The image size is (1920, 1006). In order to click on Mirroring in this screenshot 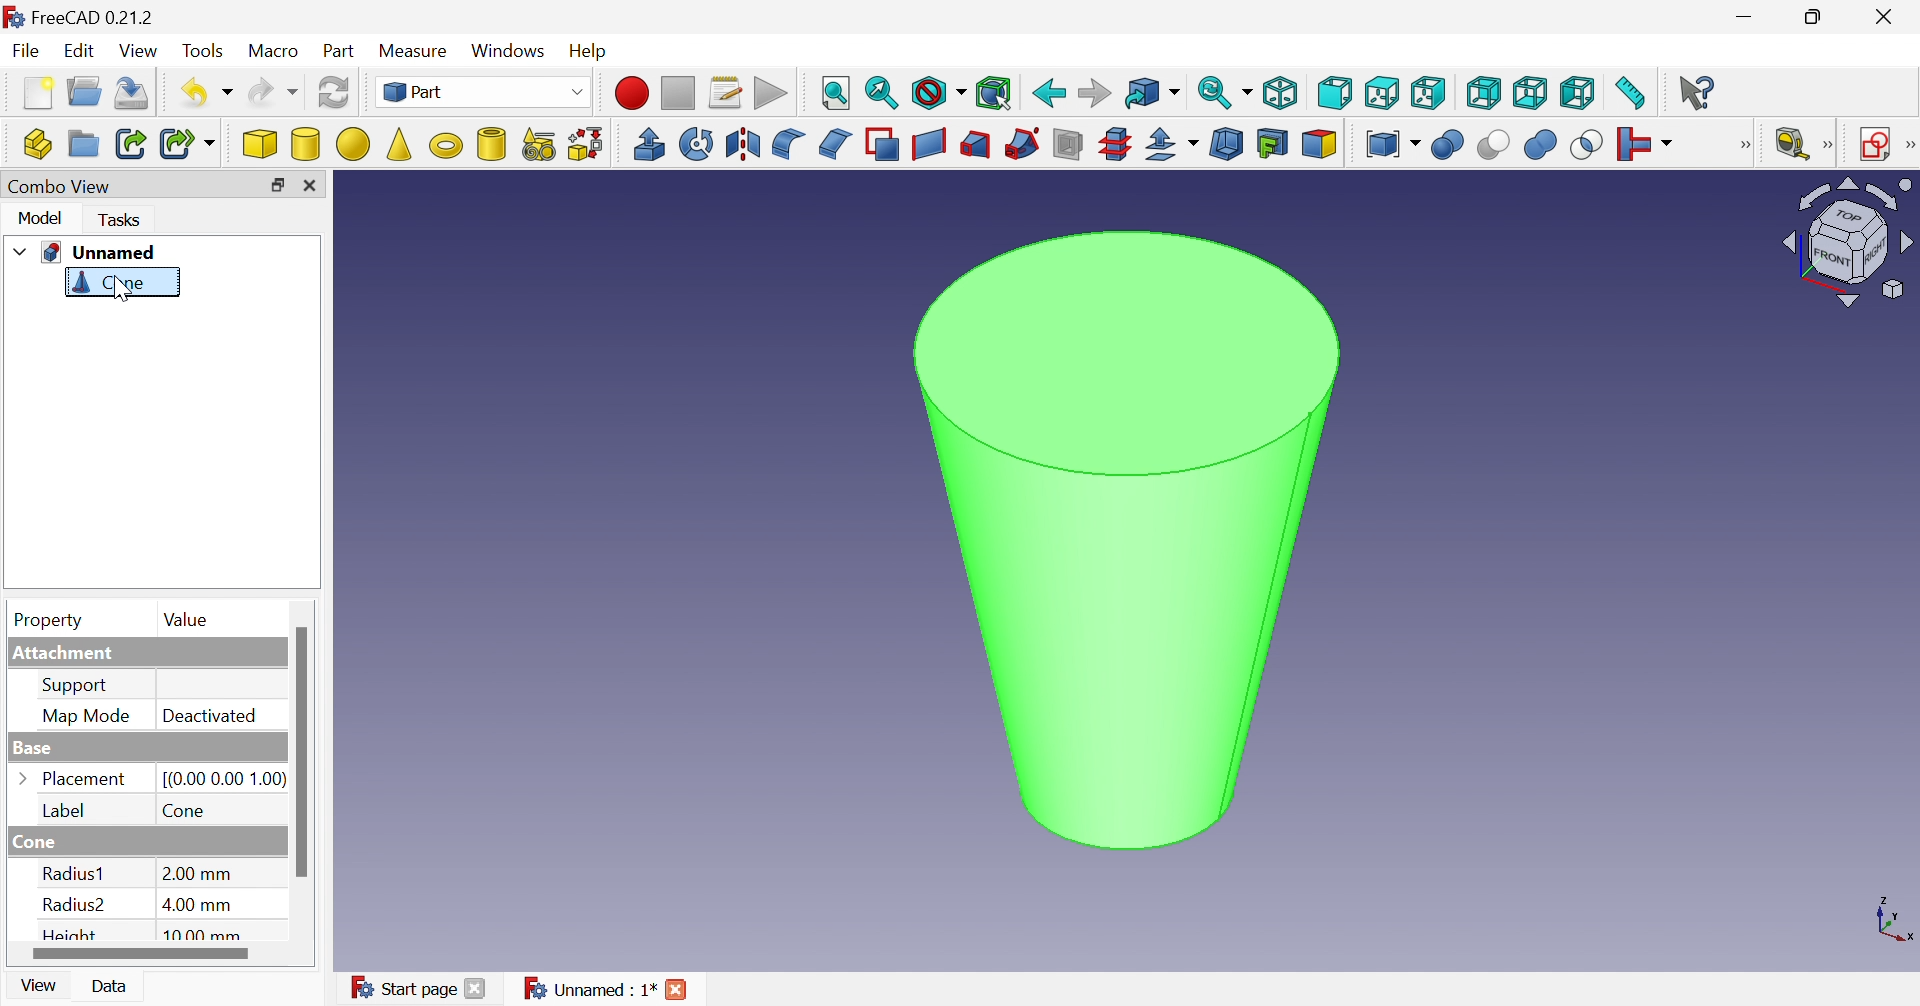, I will do `click(743, 145)`.